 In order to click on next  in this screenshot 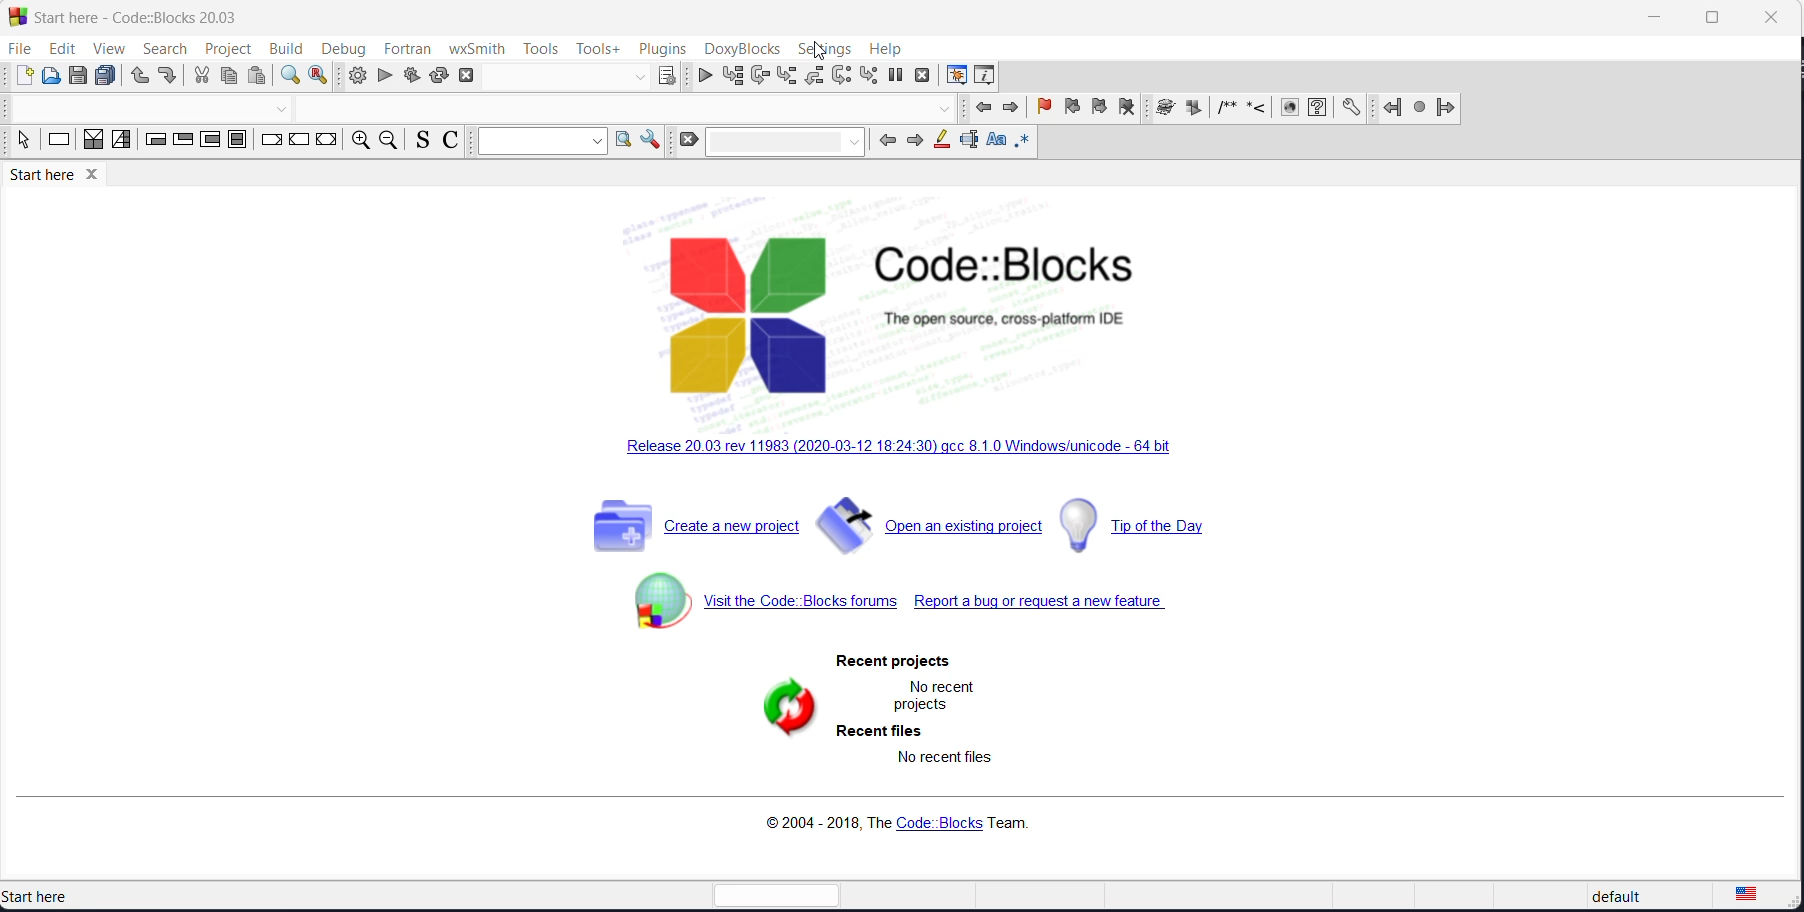, I will do `click(1015, 109)`.